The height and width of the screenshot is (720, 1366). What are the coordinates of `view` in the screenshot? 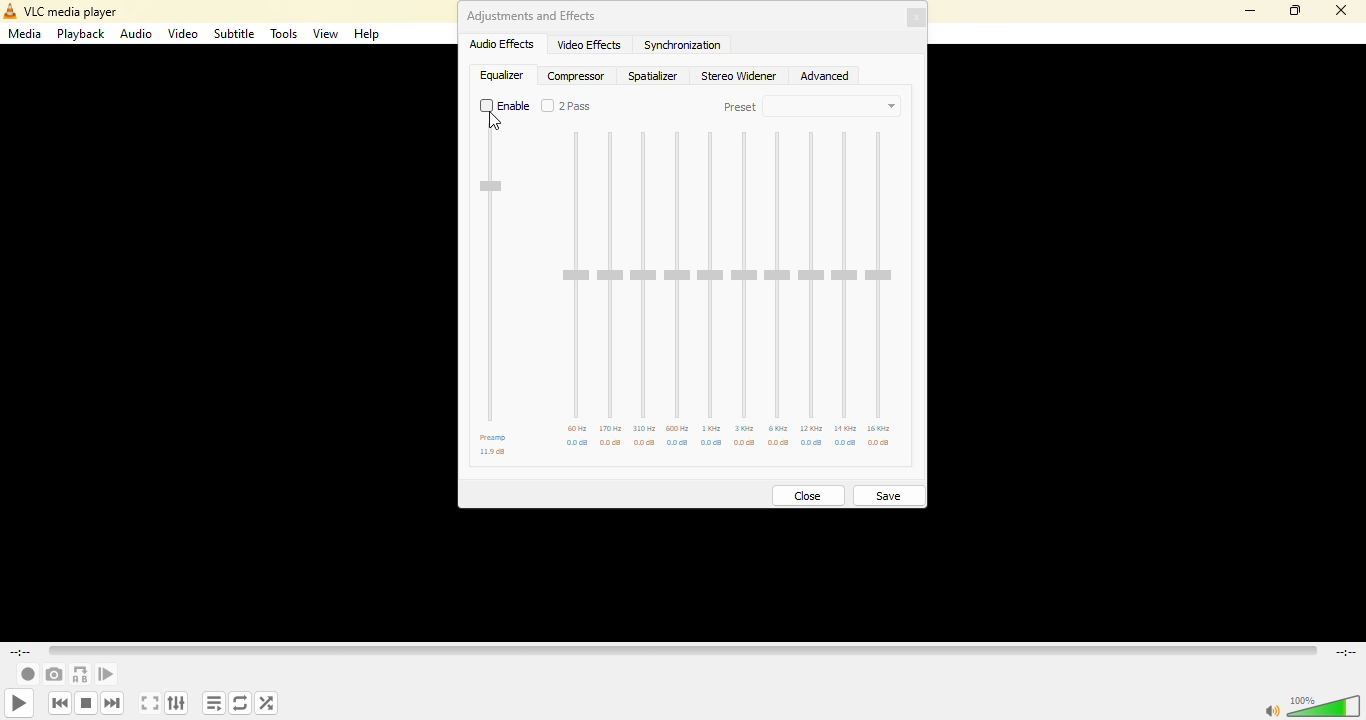 It's located at (326, 34).